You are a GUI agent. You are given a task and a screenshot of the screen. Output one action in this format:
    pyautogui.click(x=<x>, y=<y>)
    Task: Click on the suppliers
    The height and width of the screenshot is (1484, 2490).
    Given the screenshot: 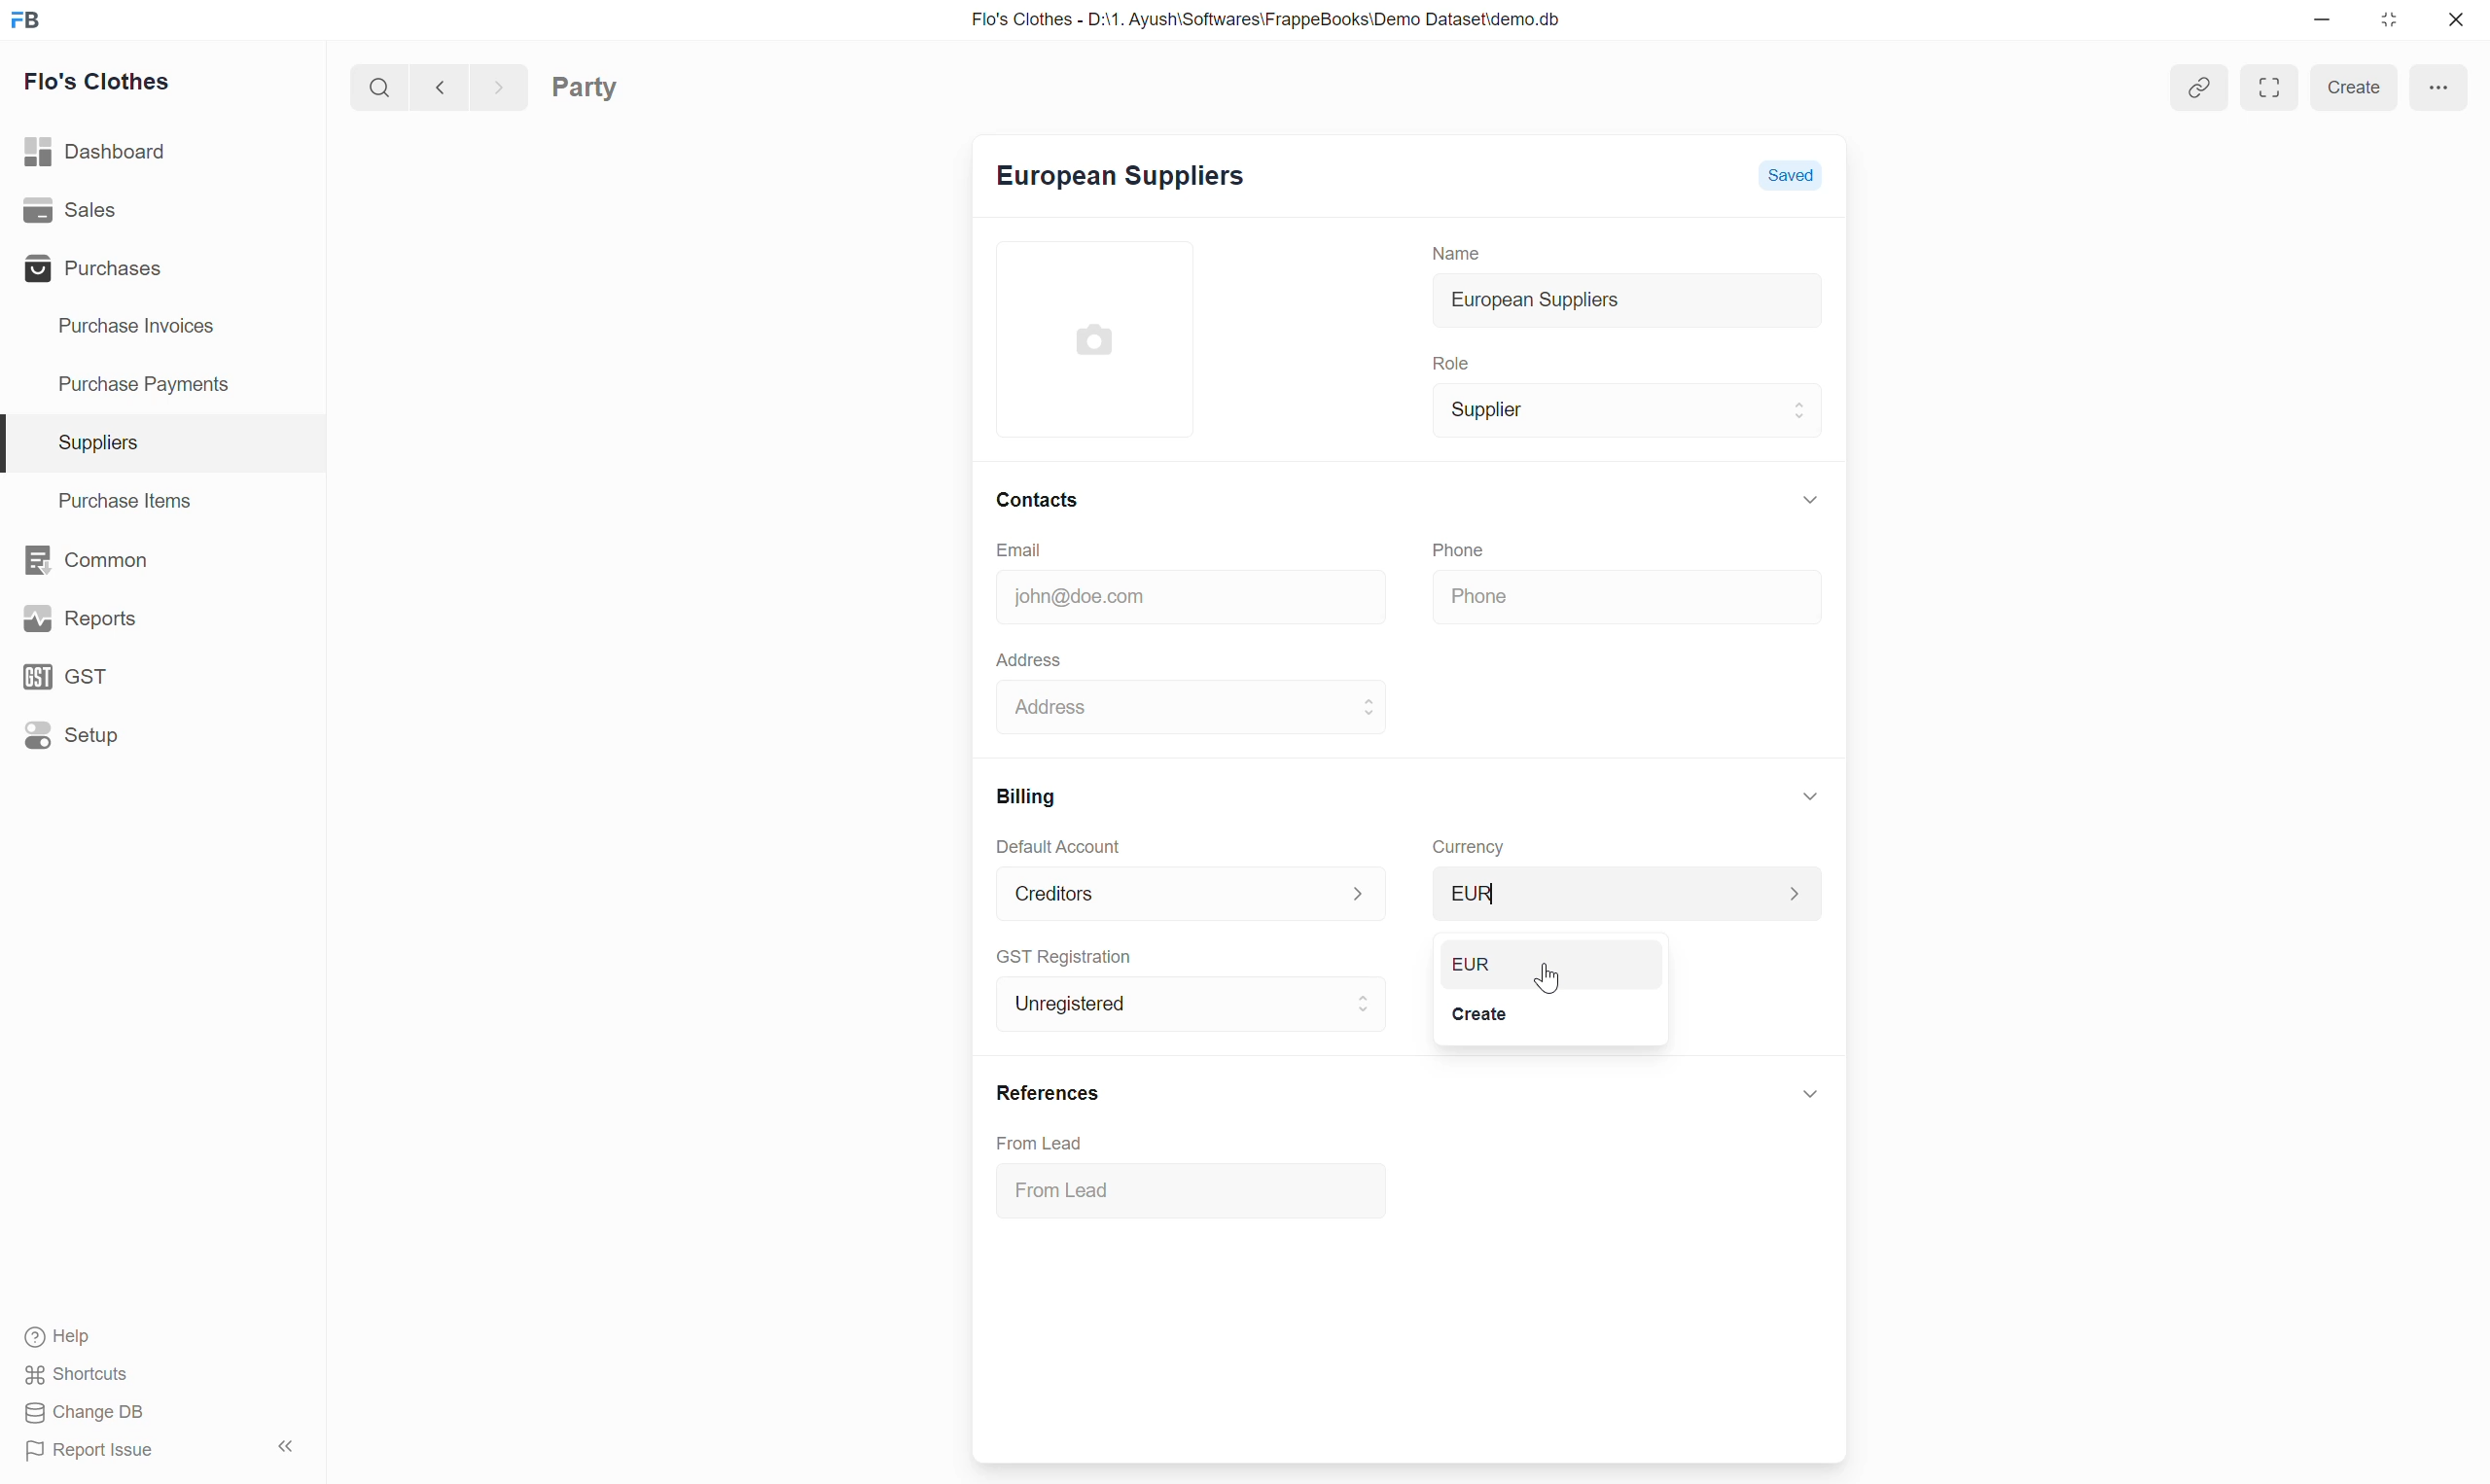 What is the action you would take?
    pyautogui.click(x=97, y=443)
    